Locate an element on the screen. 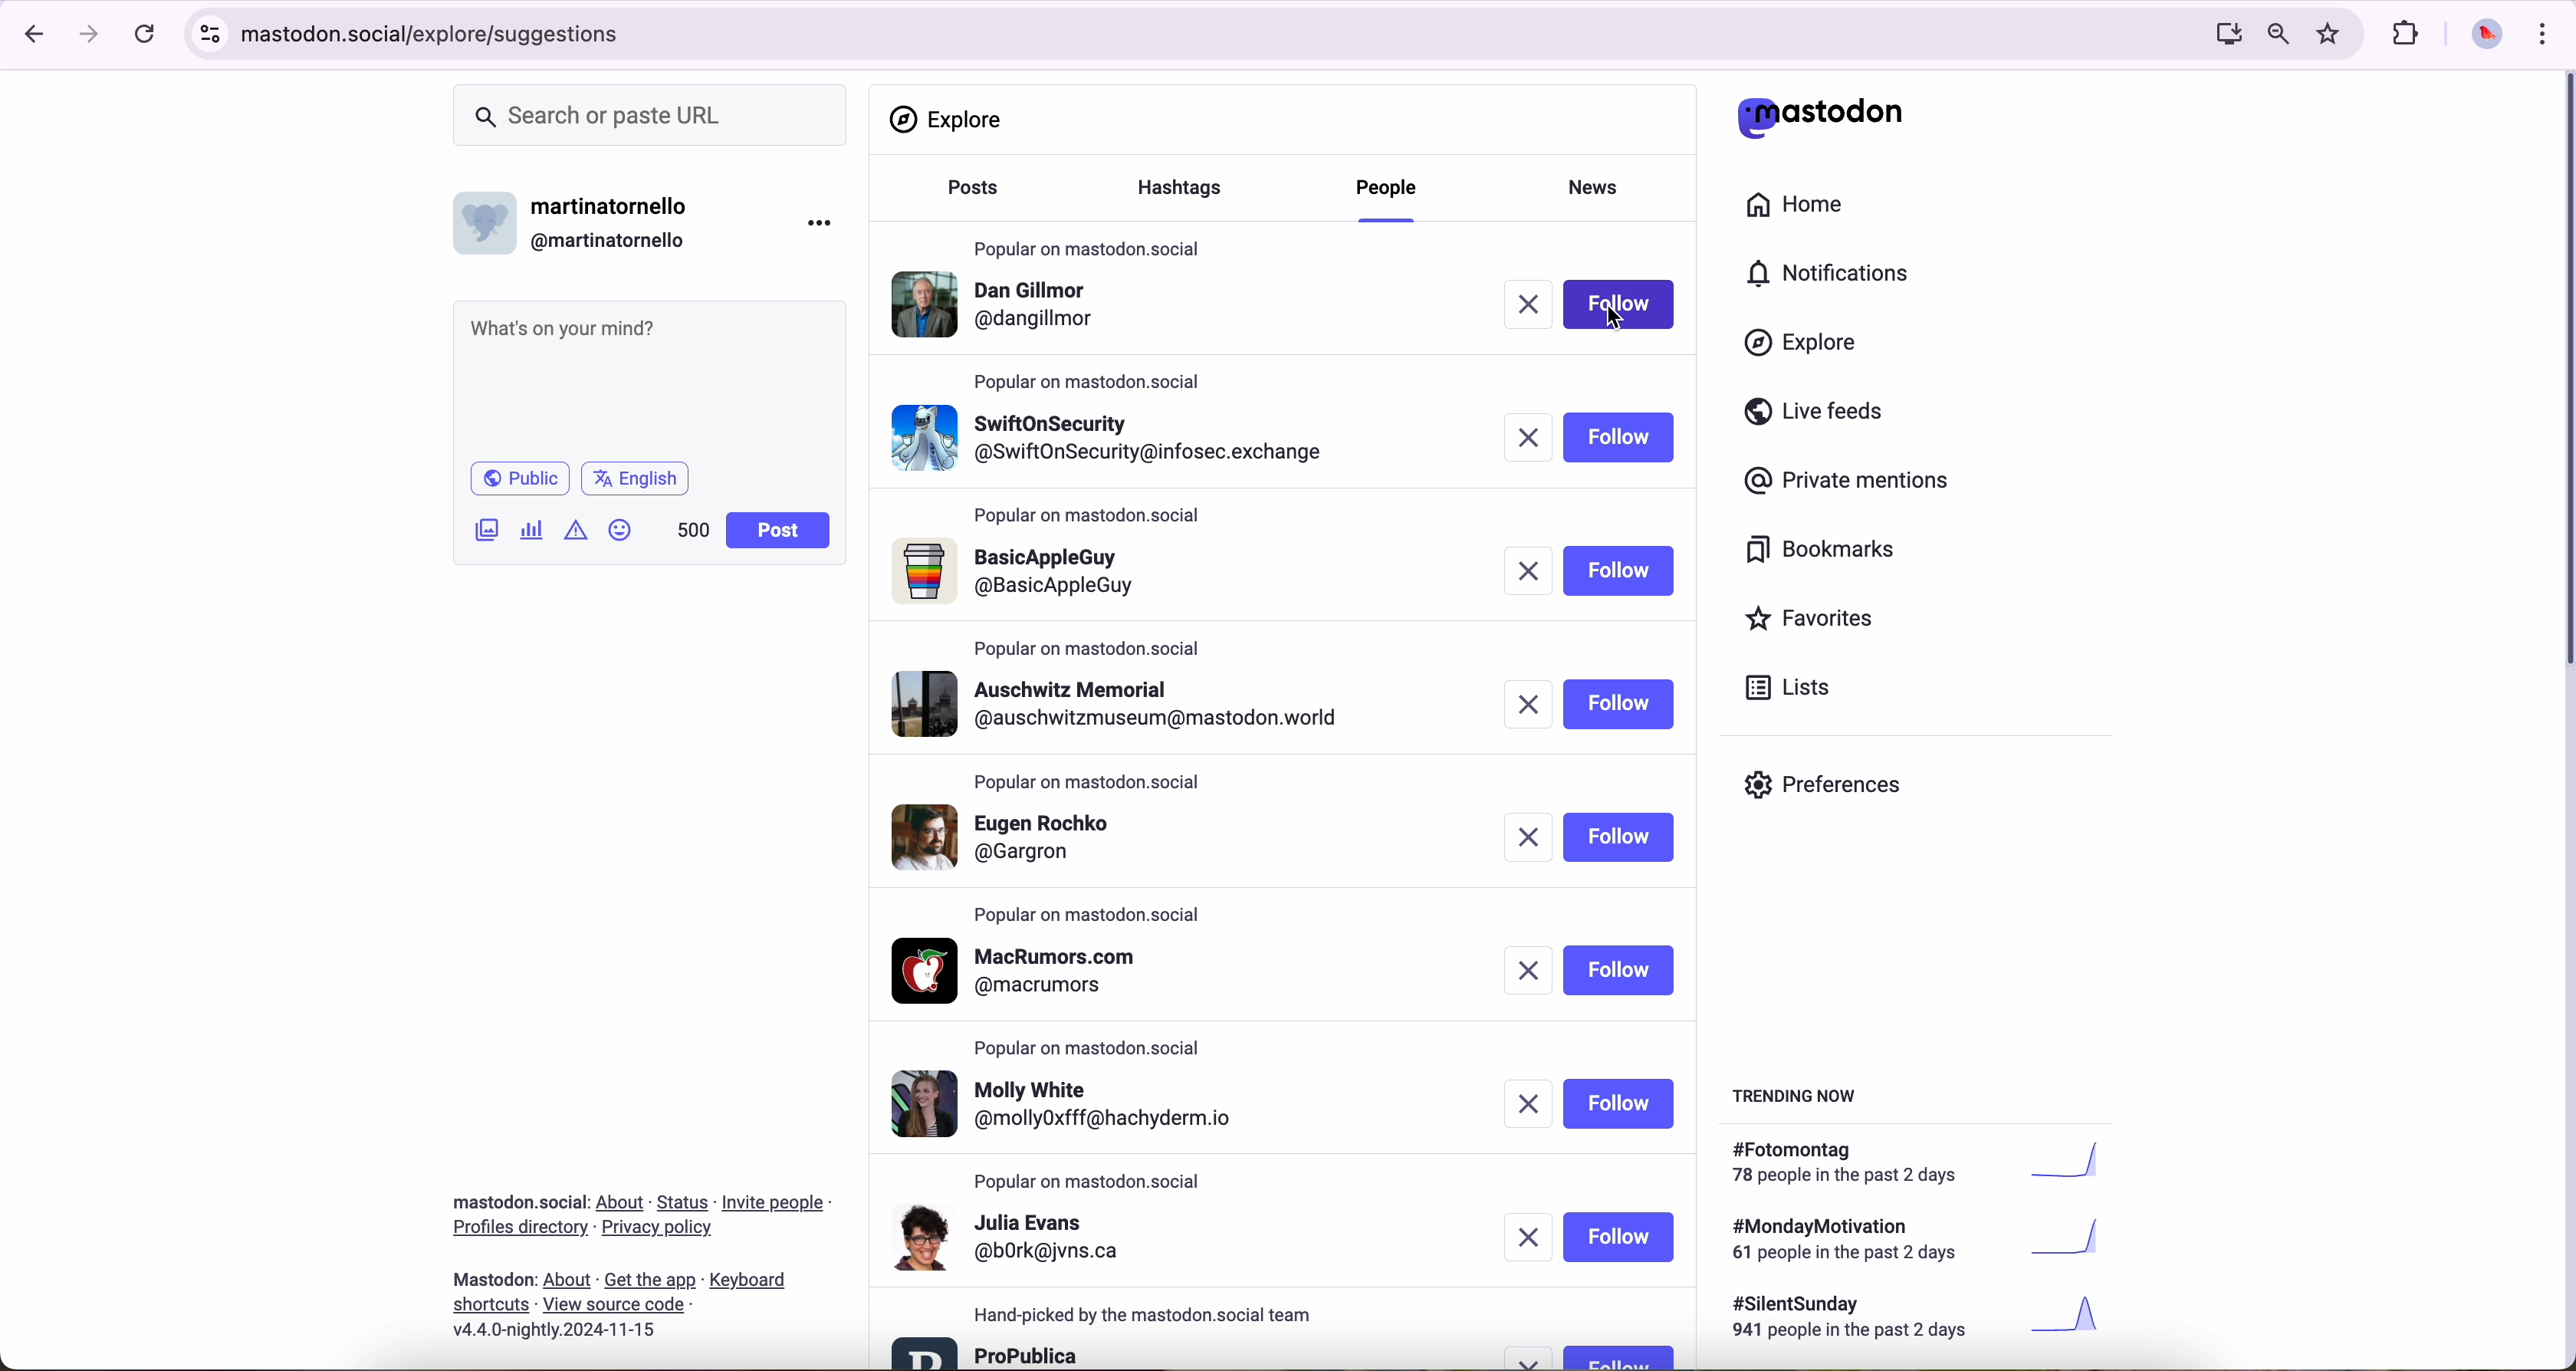  #mondaymotivation is located at coordinates (1913, 1239).